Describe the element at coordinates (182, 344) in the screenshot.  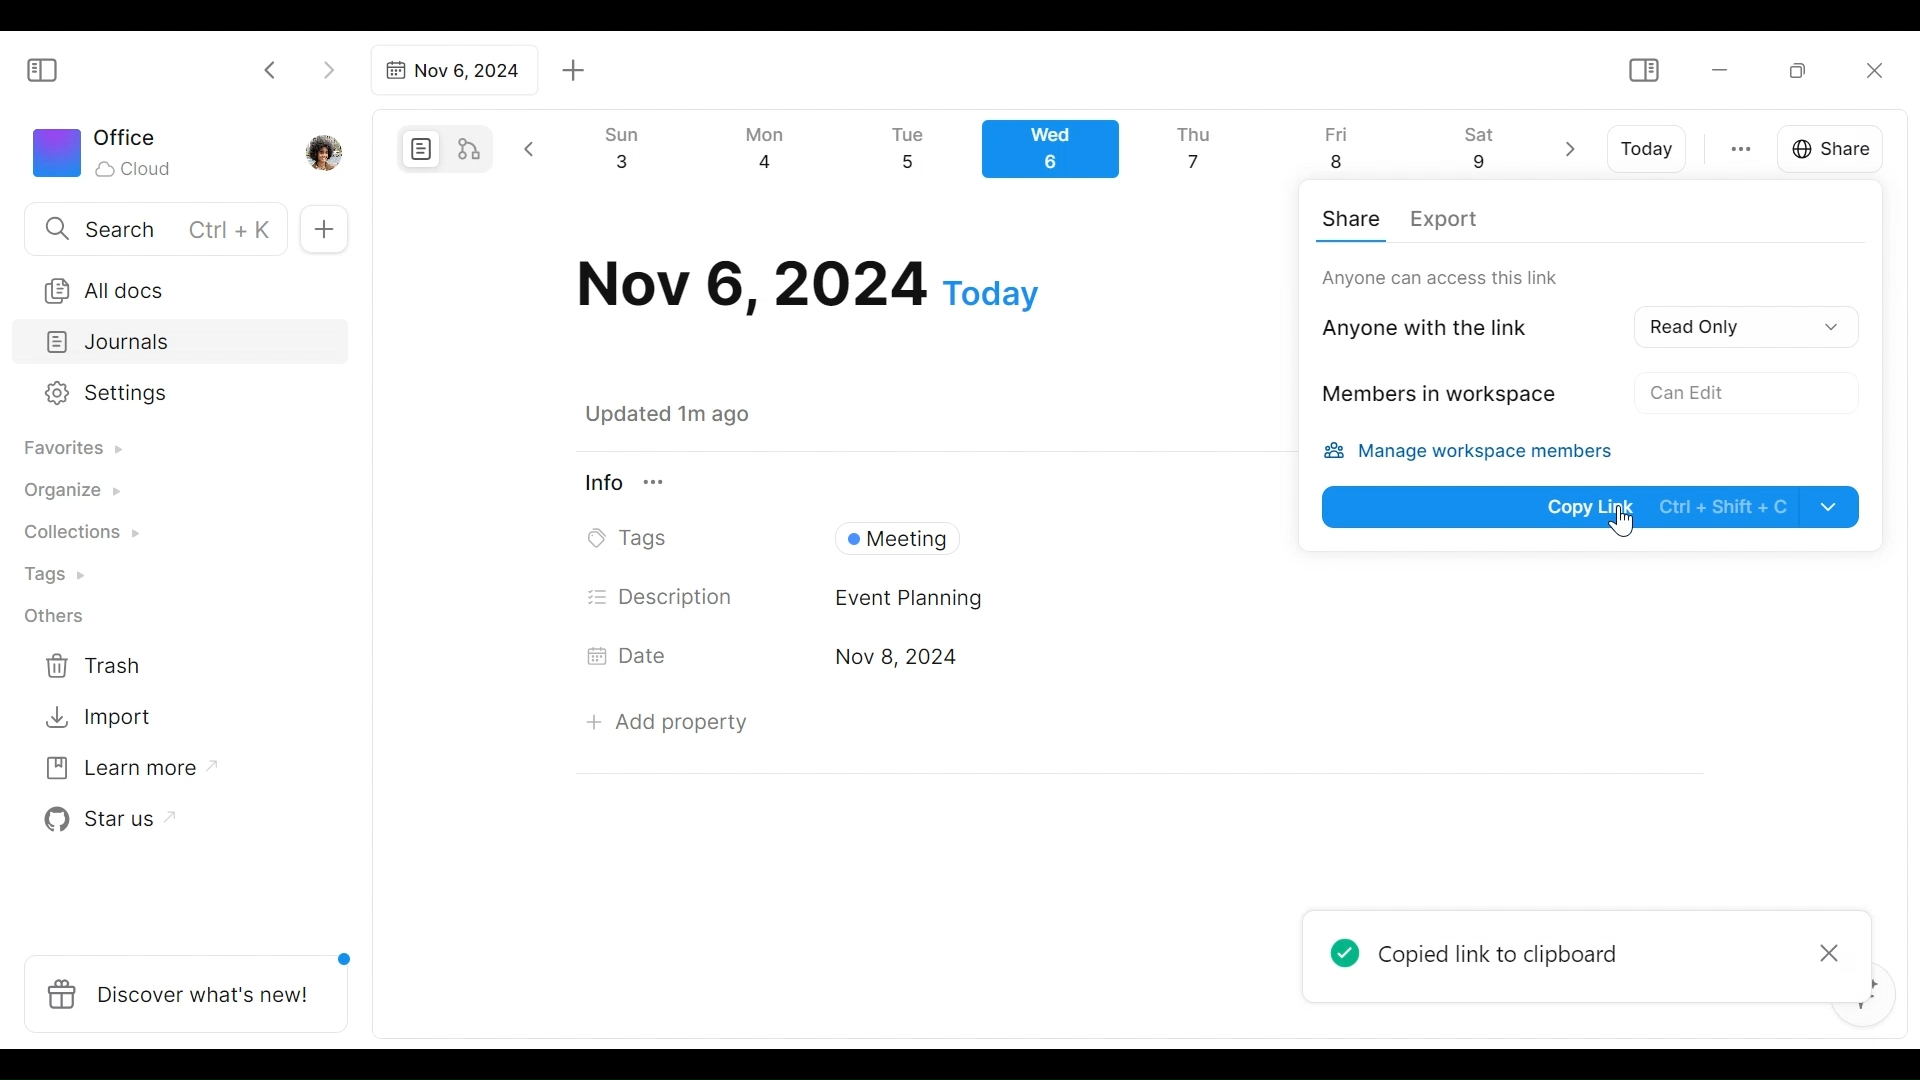
I see `Journals` at that location.